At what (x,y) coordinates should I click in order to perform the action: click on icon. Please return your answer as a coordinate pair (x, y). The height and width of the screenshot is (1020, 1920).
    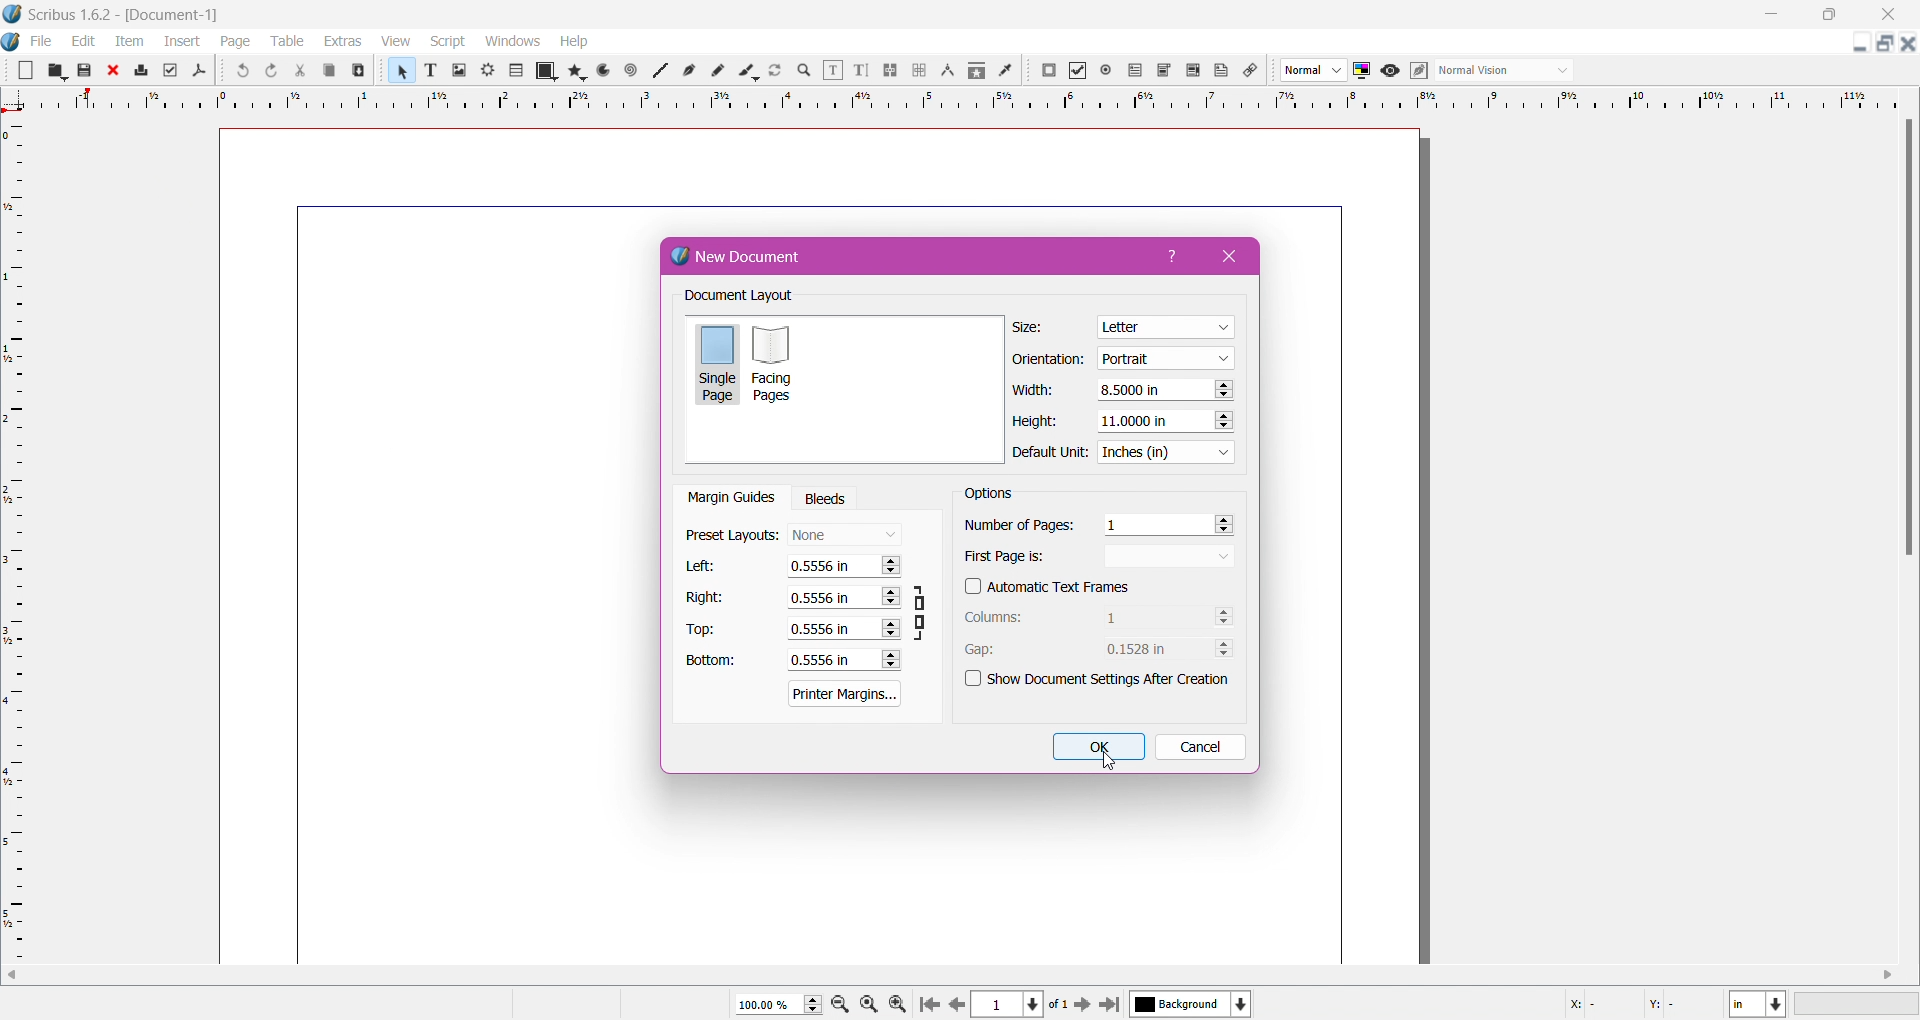
    Looking at the image, I should click on (689, 73).